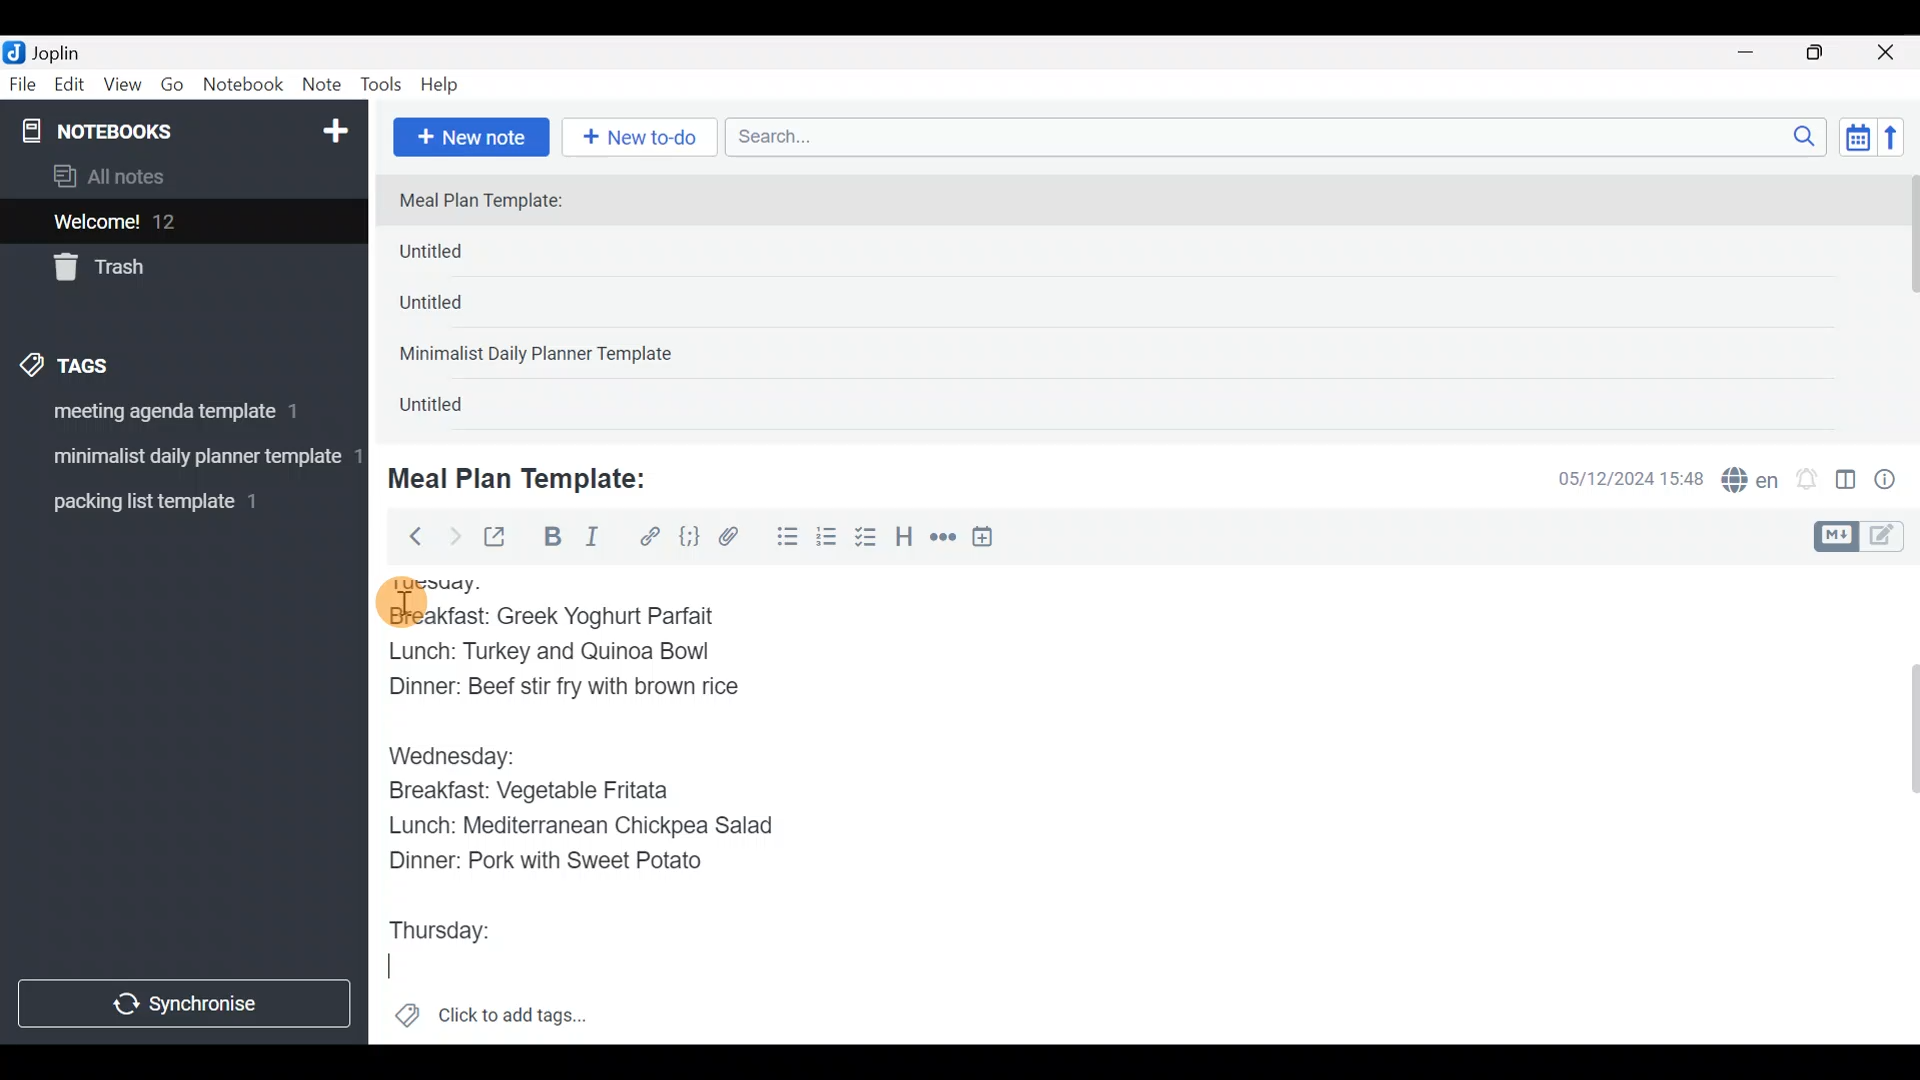 The image size is (1920, 1080). What do you see at coordinates (550, 656) in the screenshot?
I see `Lunch: Turkey and Quinoa Bowl` at bounding box center [550, 656].